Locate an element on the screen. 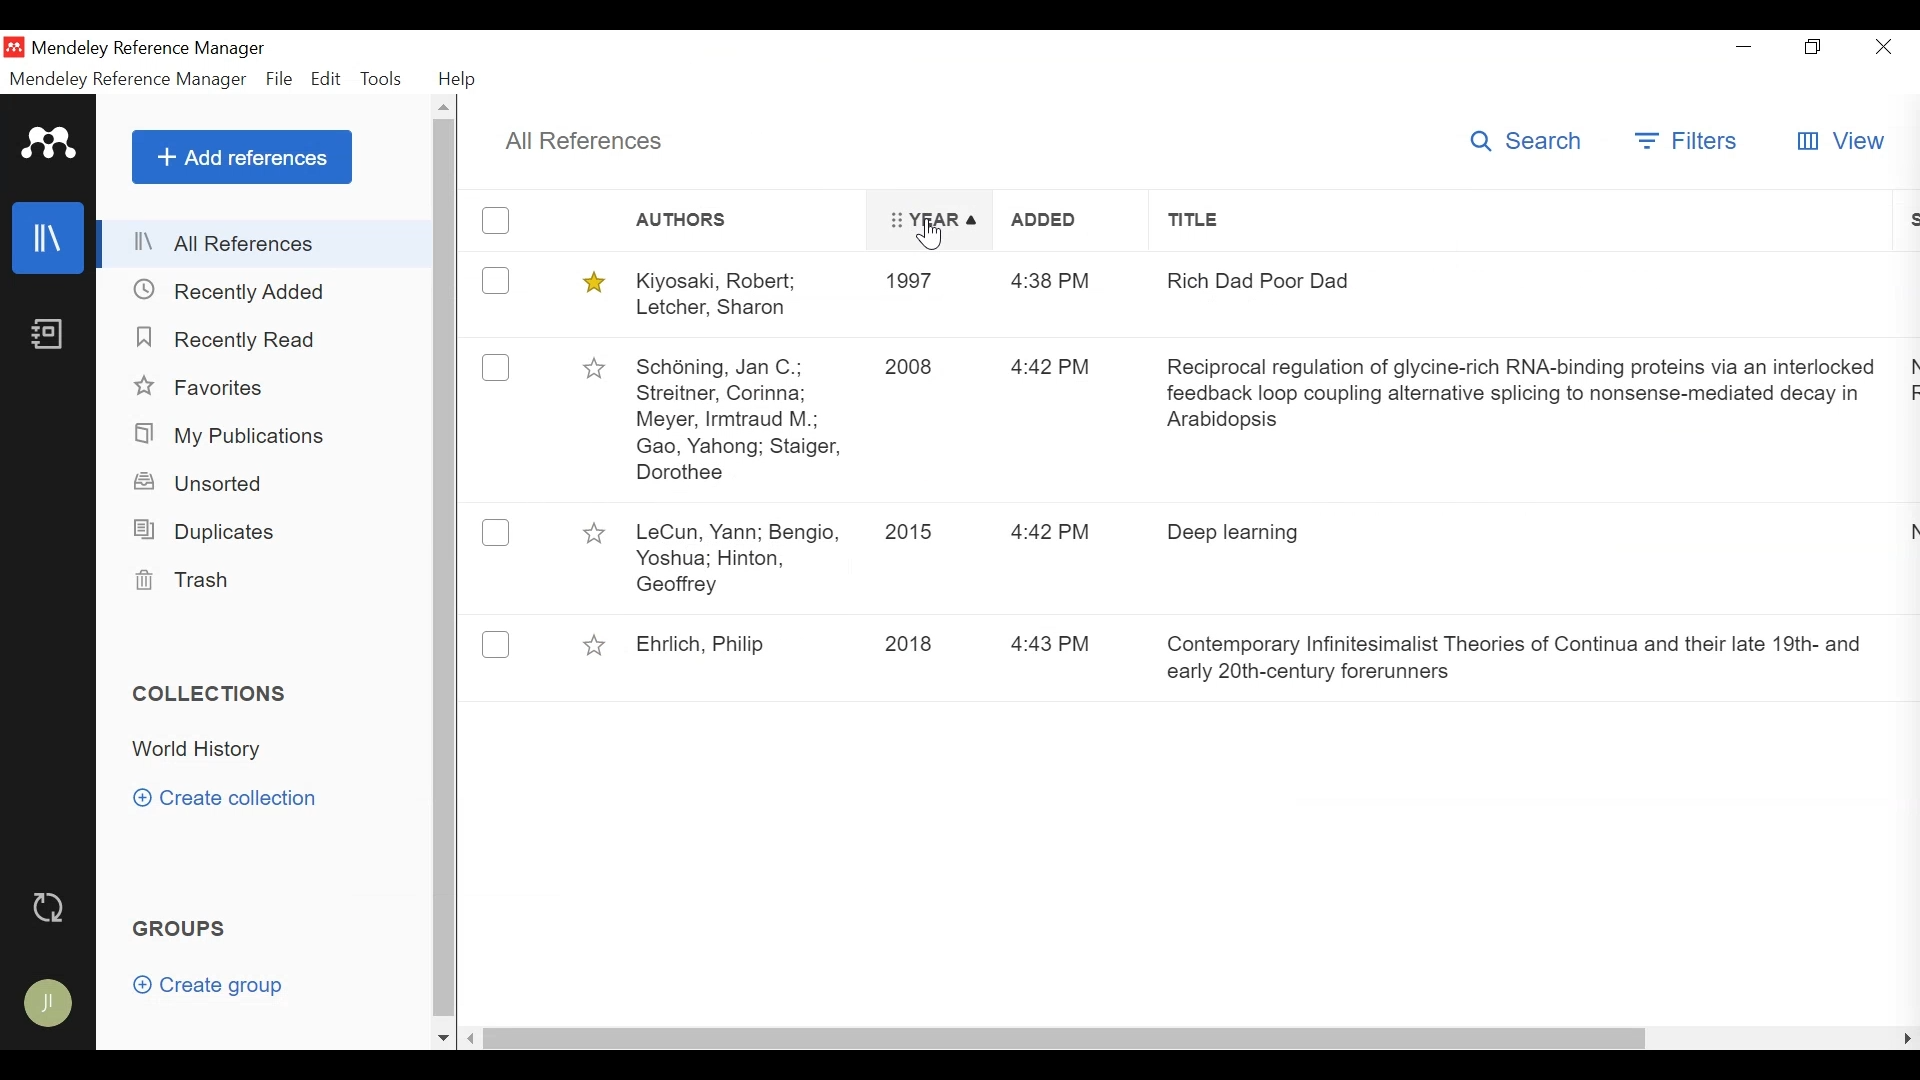 Image resolution: width=1920 pixels, height=1080 pixels. Trash is located at coordinates (193, 580).